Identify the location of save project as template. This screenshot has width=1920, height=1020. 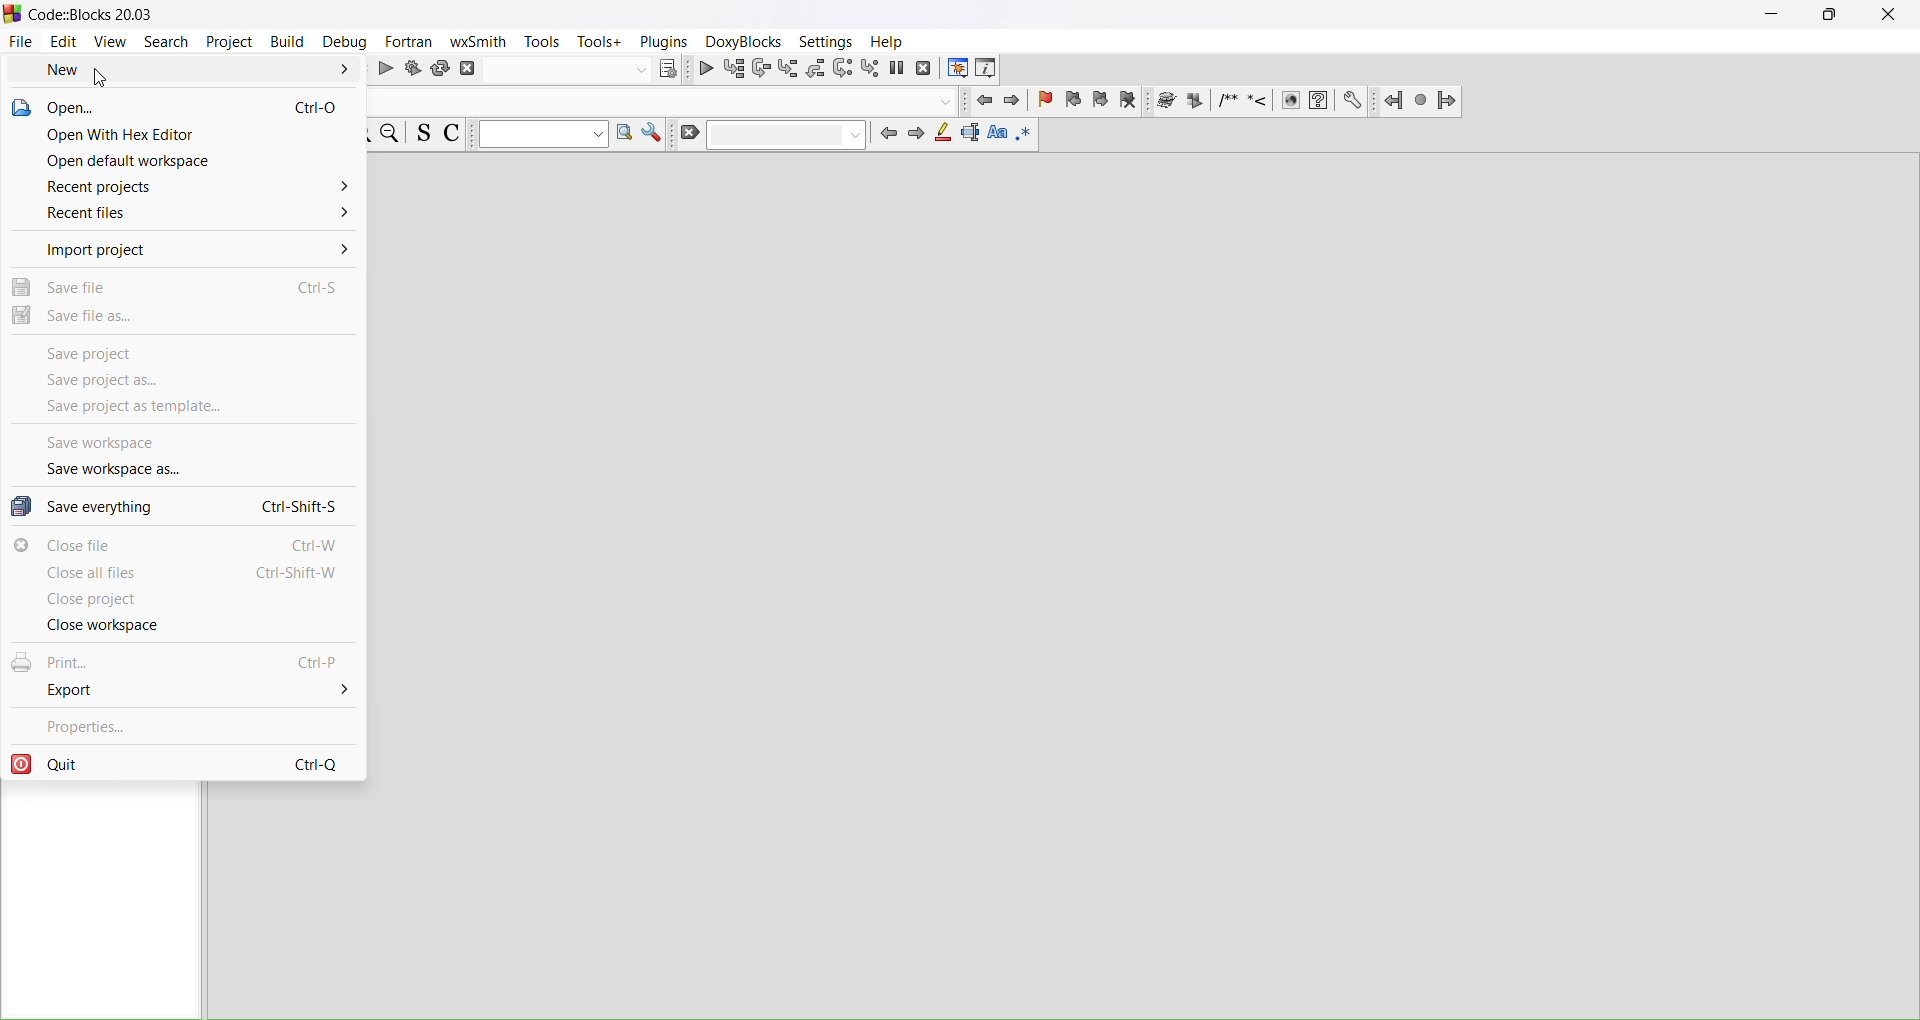
(184, 407).